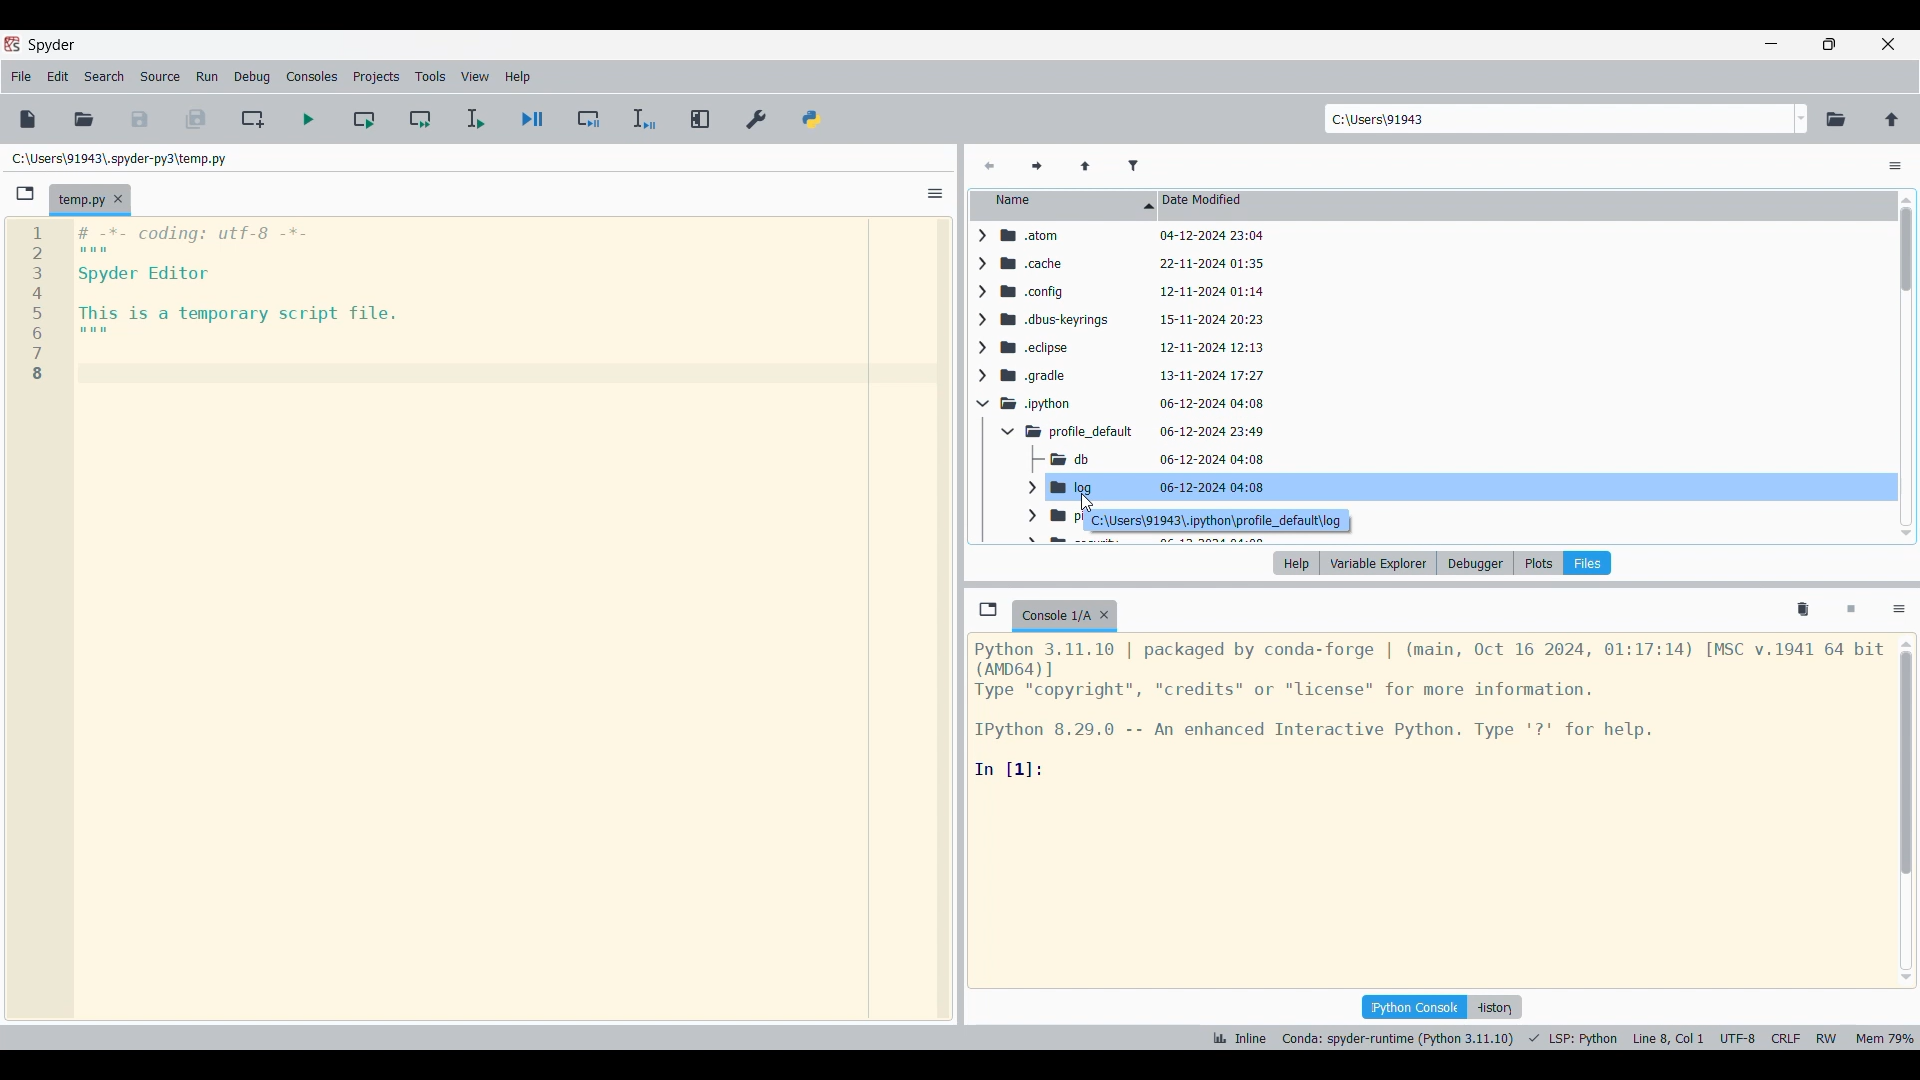 This screenshot has height=1080, width=1920. What do you see at coordinates (1379, 563) in the screenshot?
I see `Variable explorer` at bounding box center [1379, 563].